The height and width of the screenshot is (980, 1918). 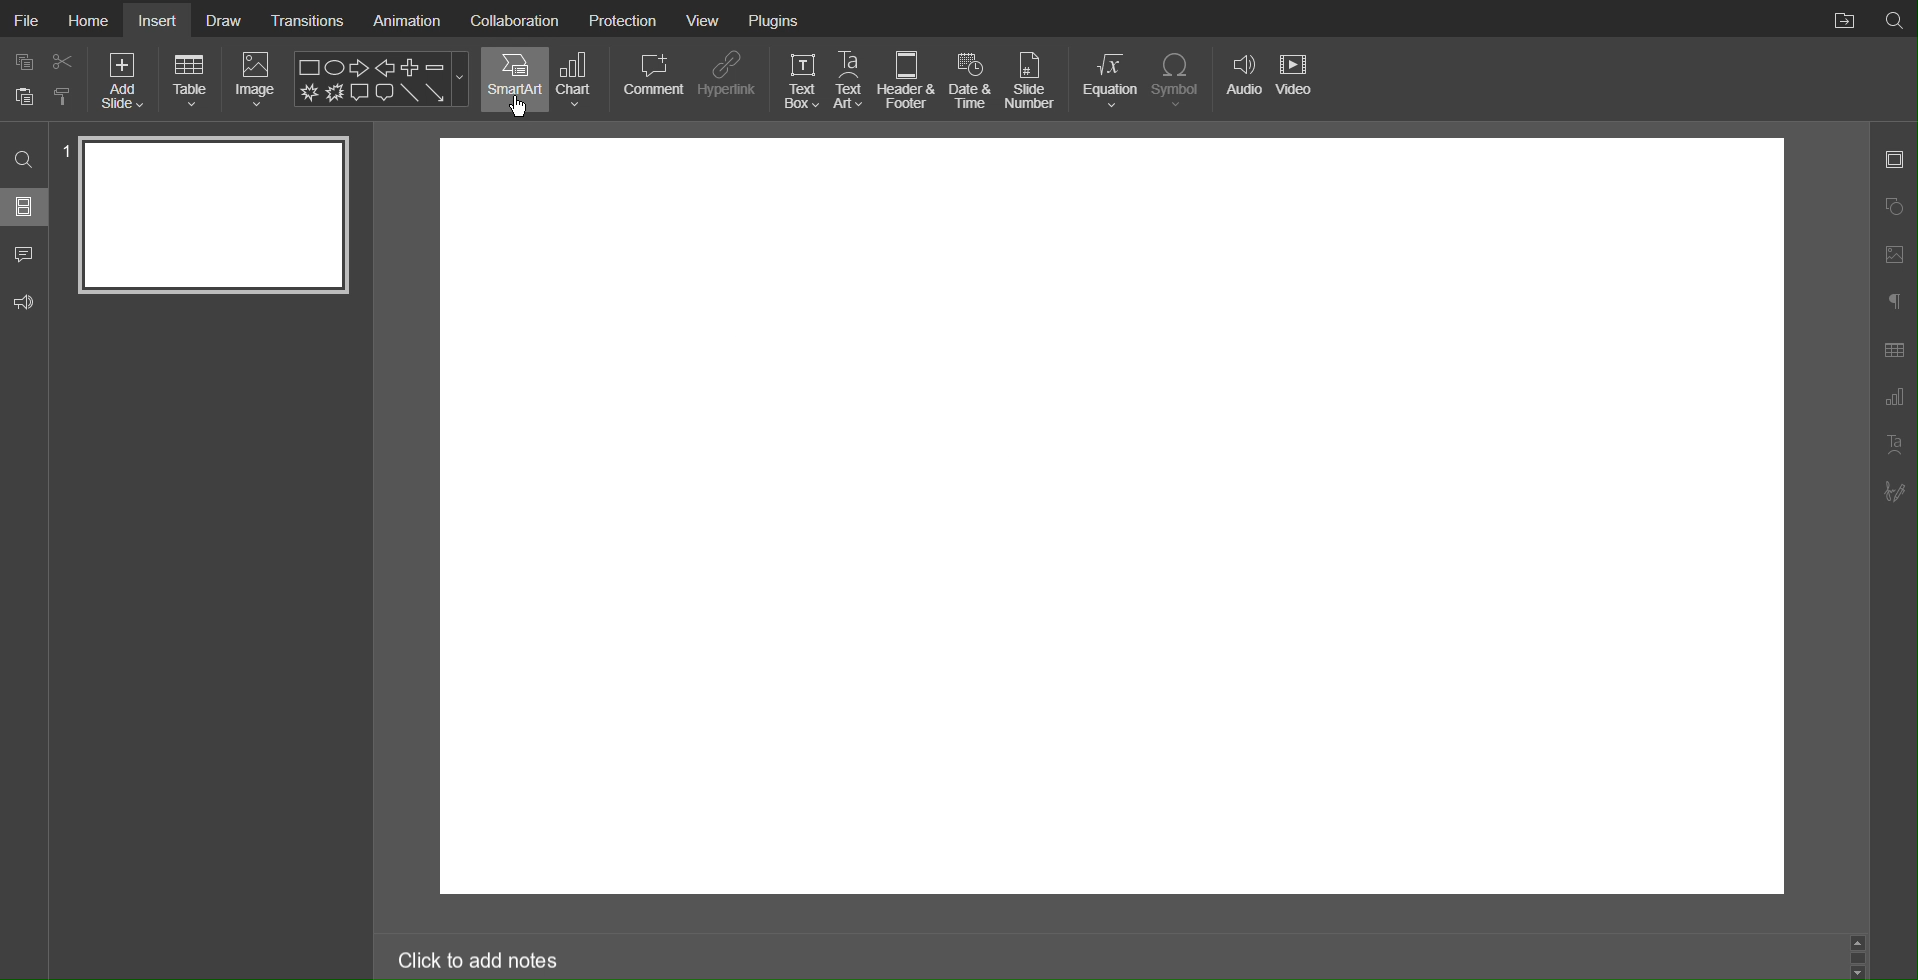 I want to click on work space, so click(x=1112, y=514).